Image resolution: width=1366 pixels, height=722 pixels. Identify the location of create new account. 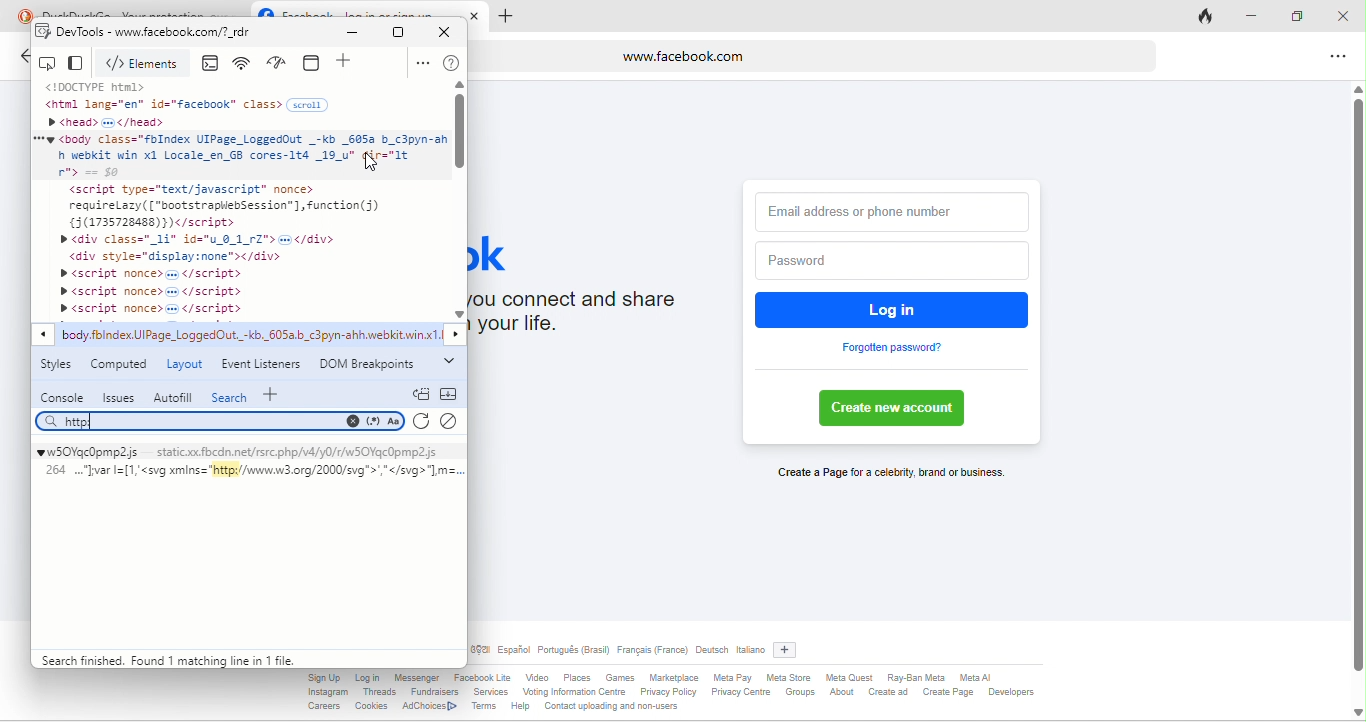
(898, 409).